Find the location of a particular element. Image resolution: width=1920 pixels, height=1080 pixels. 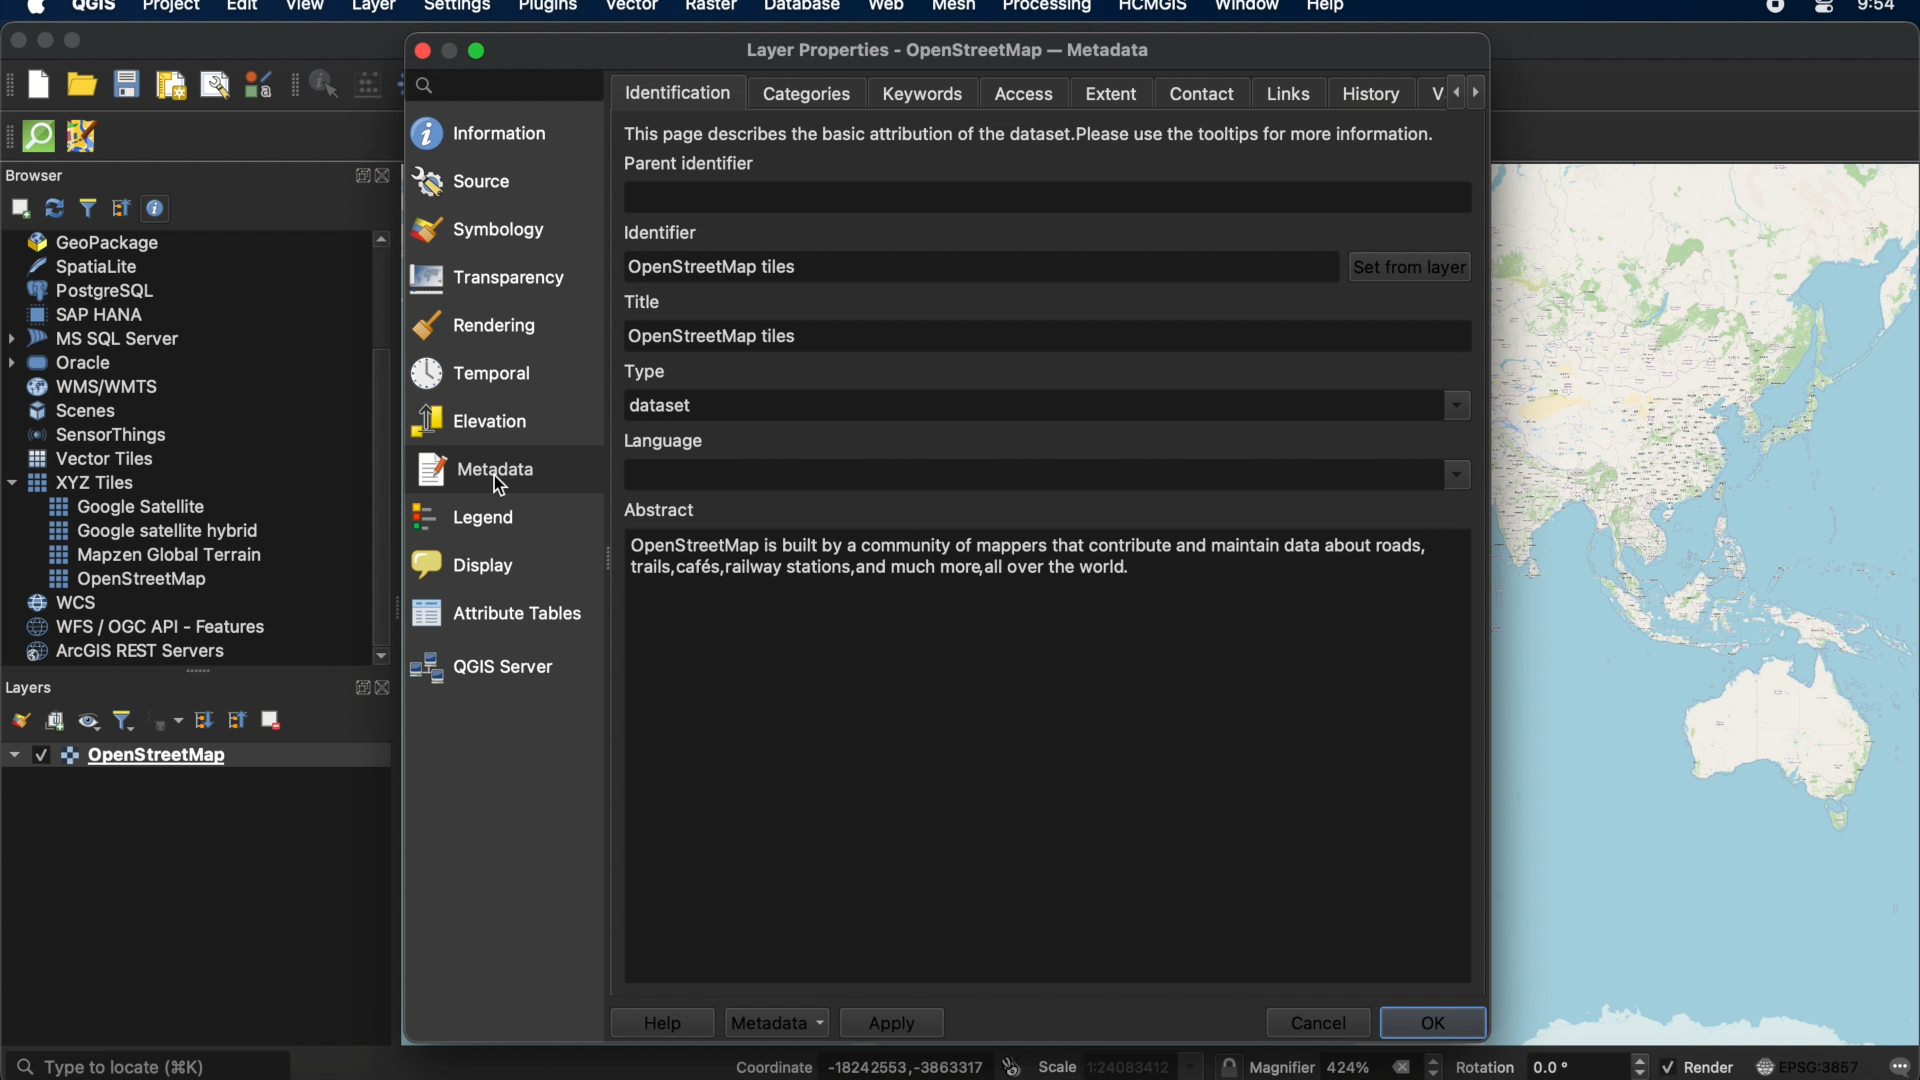

scale is located at coordinates (1122, 1064).